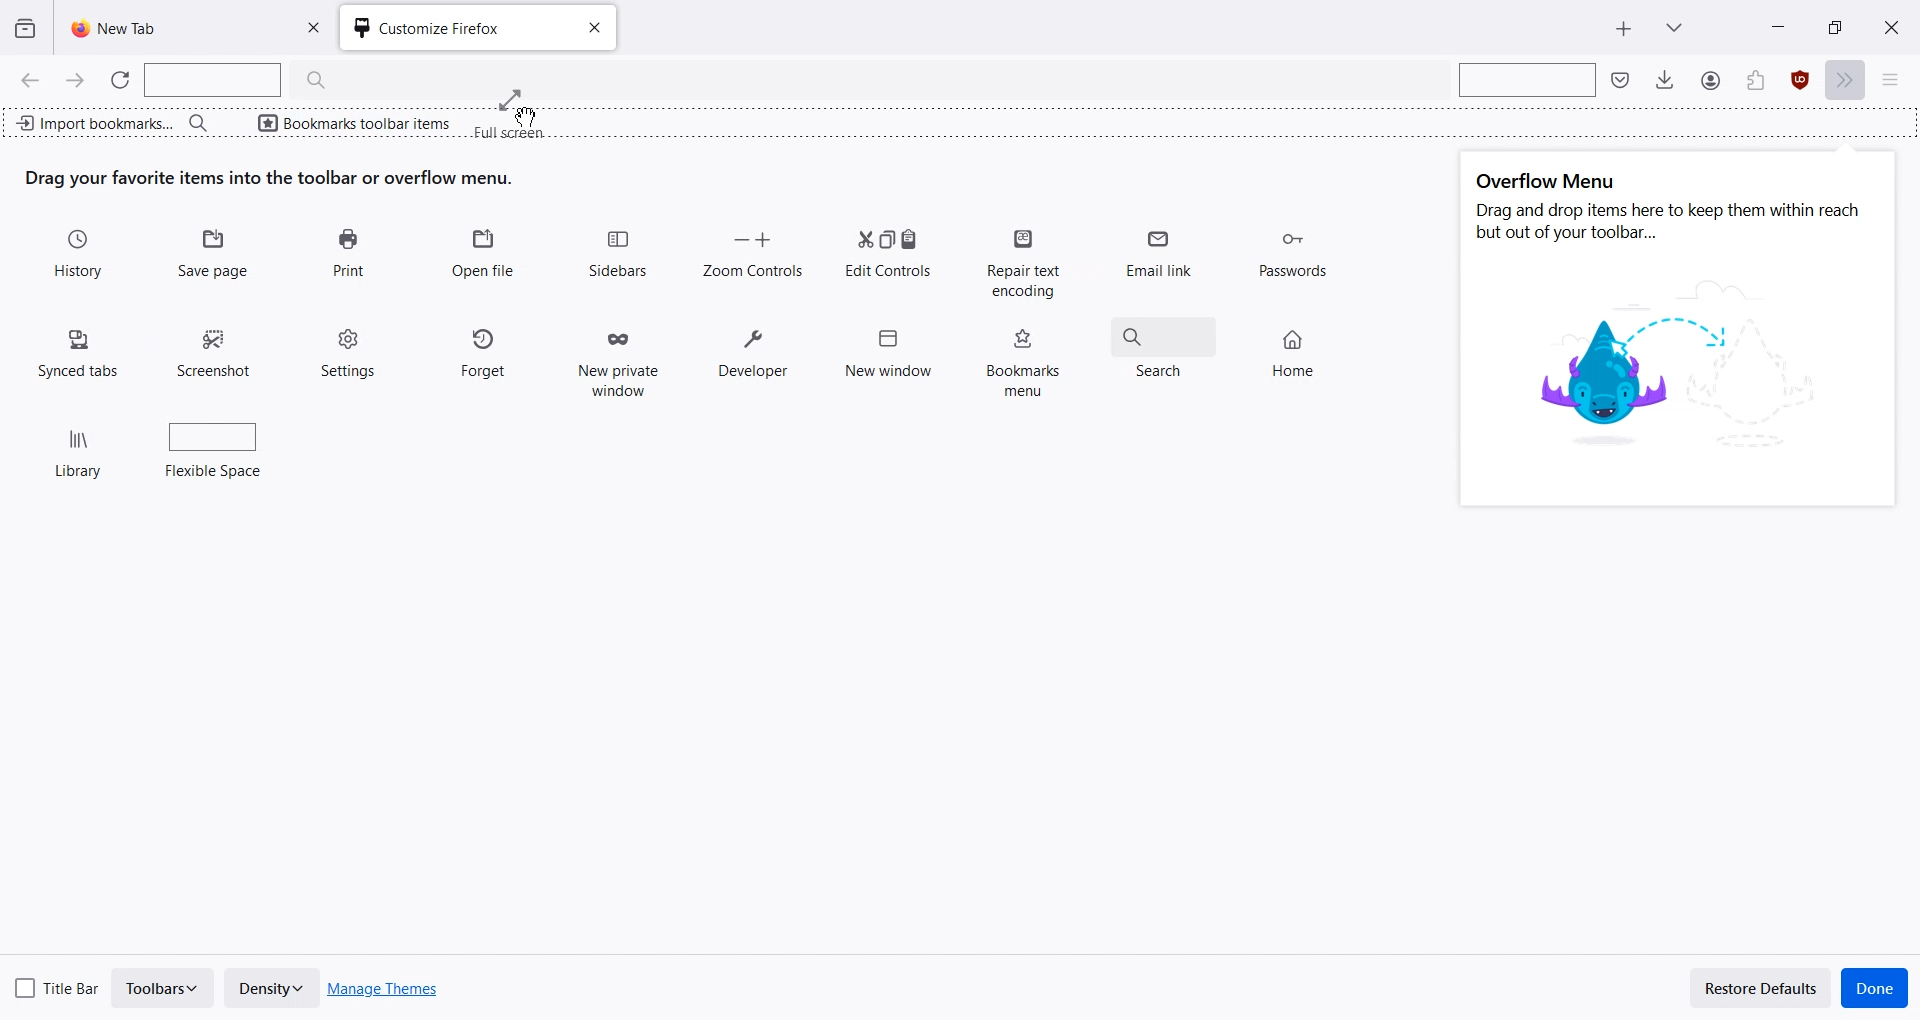  What do you see at coordinates (1291, 256) in the screenshot?
I see `Passwords` at bounding box center [1291, 256].